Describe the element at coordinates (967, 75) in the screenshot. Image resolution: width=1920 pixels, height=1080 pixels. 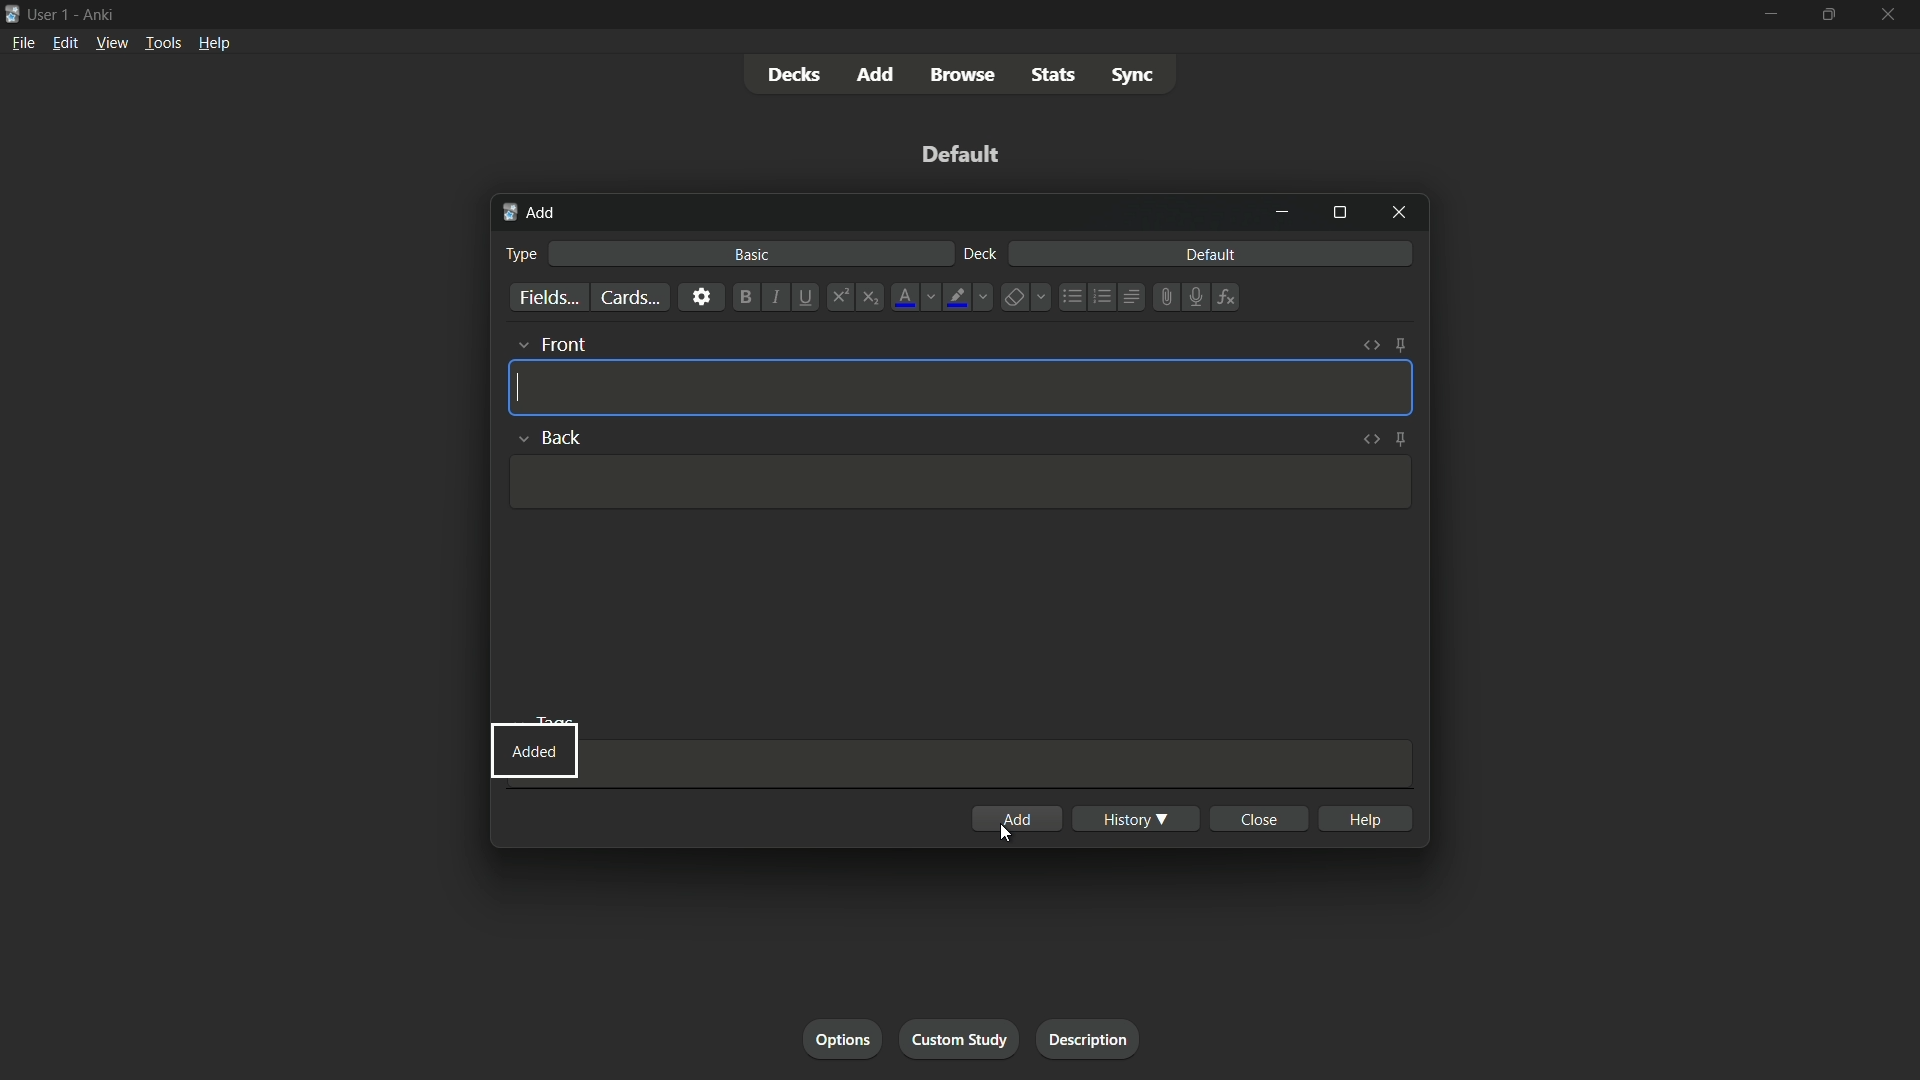
I see `browse` at that location.